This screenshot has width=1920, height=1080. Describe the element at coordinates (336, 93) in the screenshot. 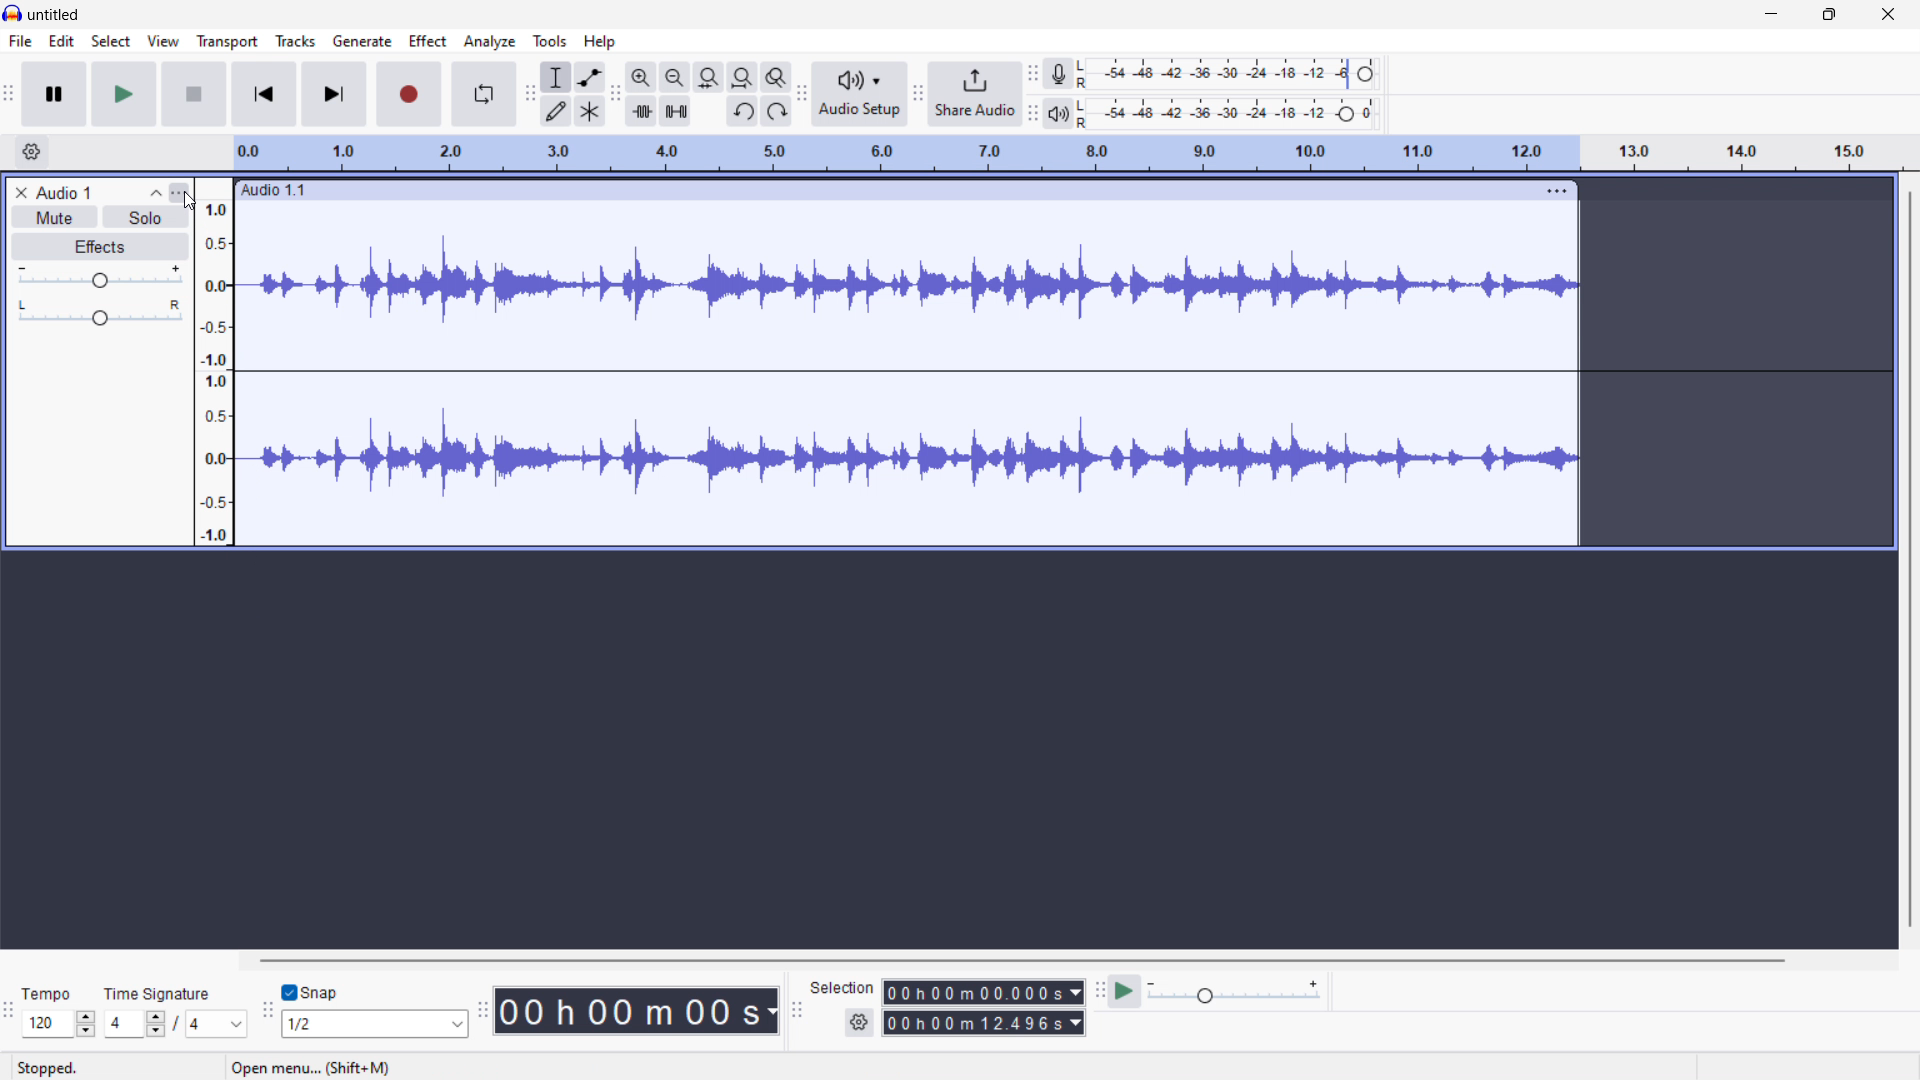

I see `skip to end` at that location.